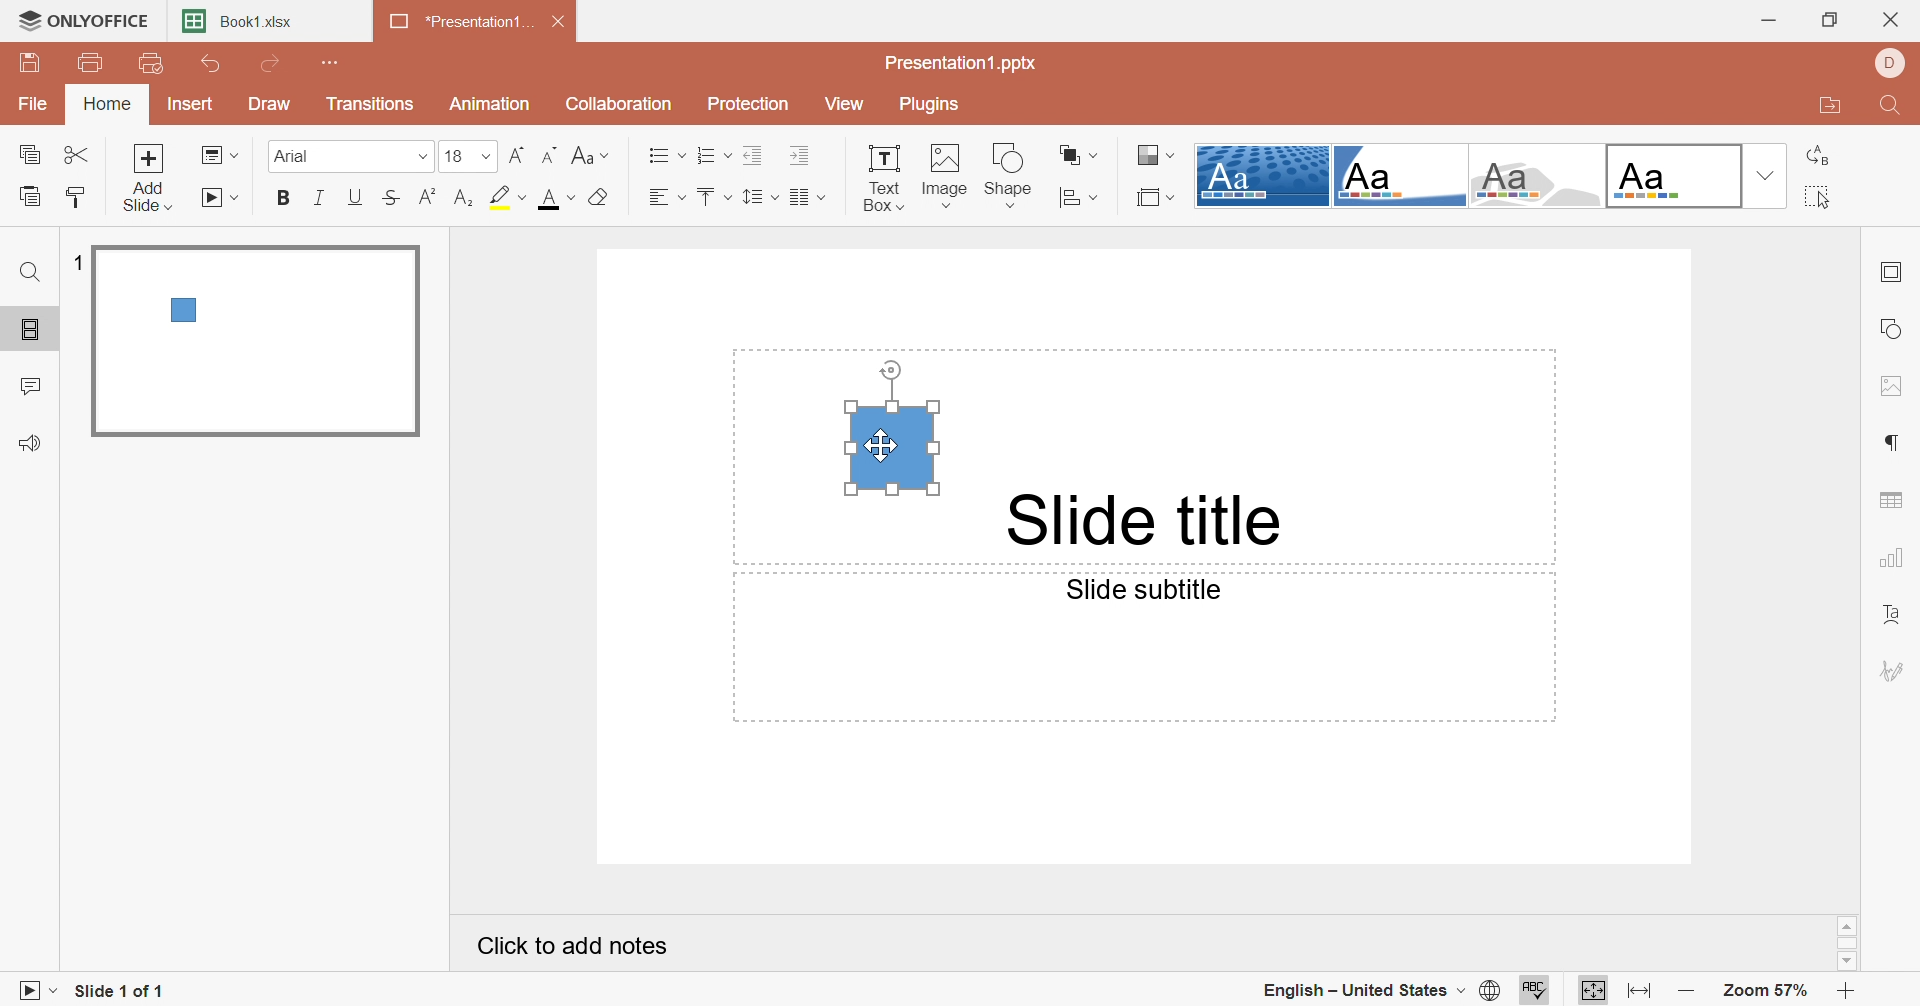  What do you see at coordinates (1891, 557) in the screenshot?
I see `Chart settings` at bounding box center [1891, 557].